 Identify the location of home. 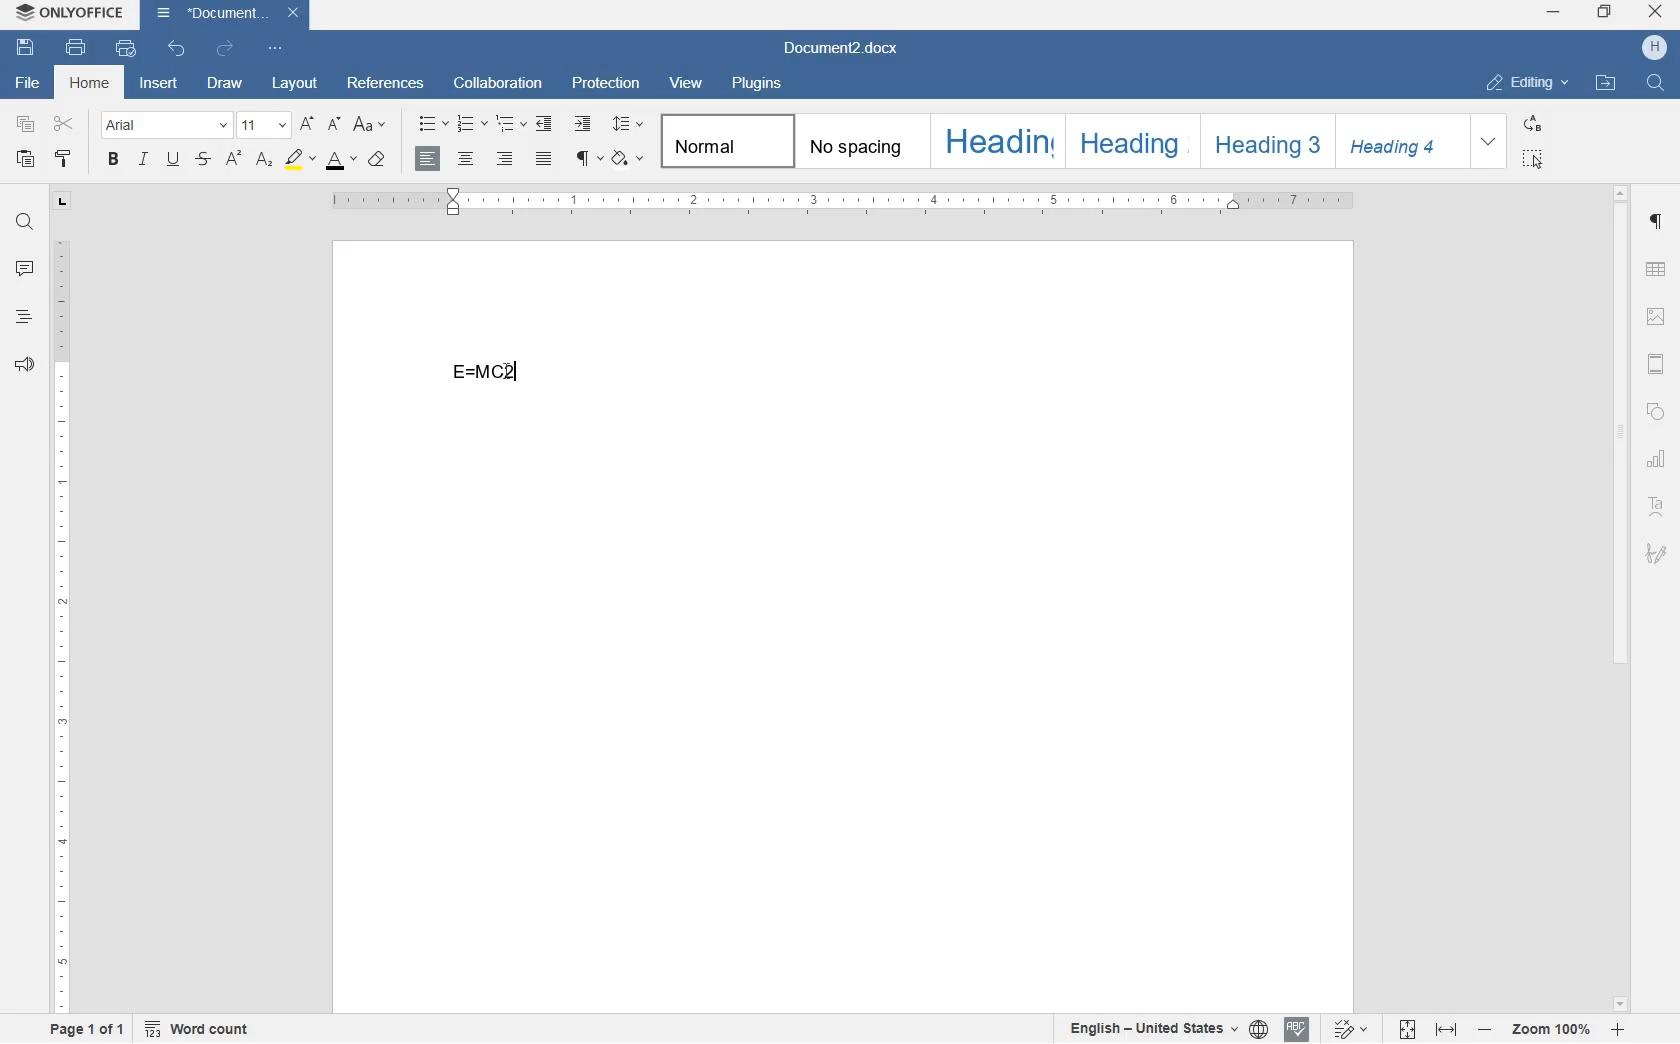
(88, 85).